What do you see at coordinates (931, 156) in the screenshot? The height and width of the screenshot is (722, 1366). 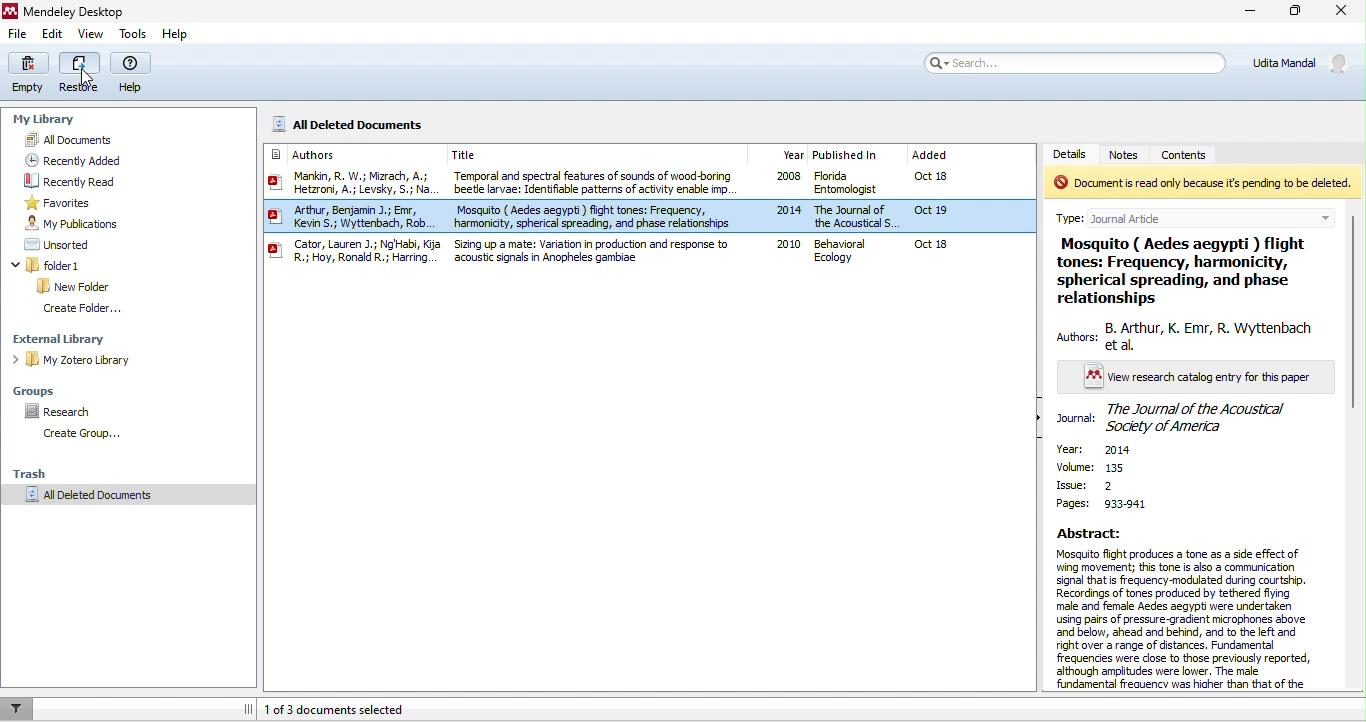 I see `added` at bounding box center [931, 156].